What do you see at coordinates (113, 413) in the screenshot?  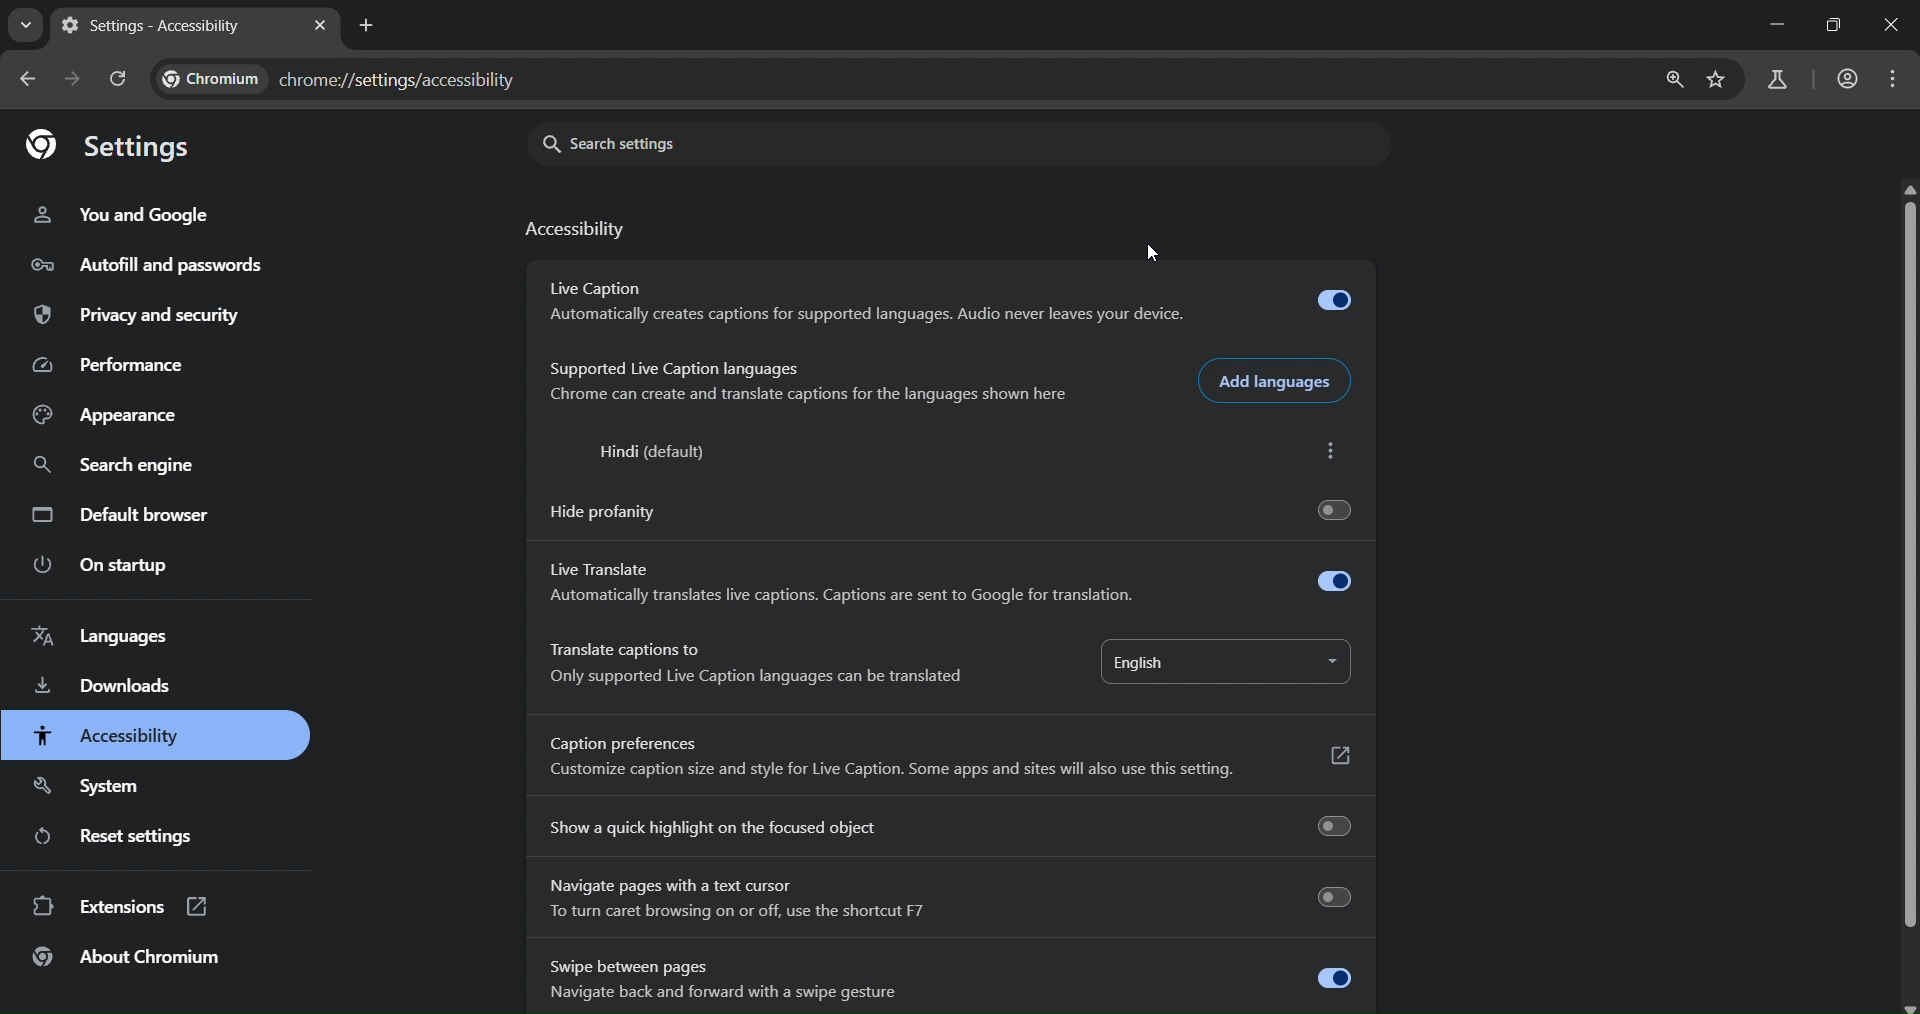 I see `appearance` at bounding box center [113, 413].